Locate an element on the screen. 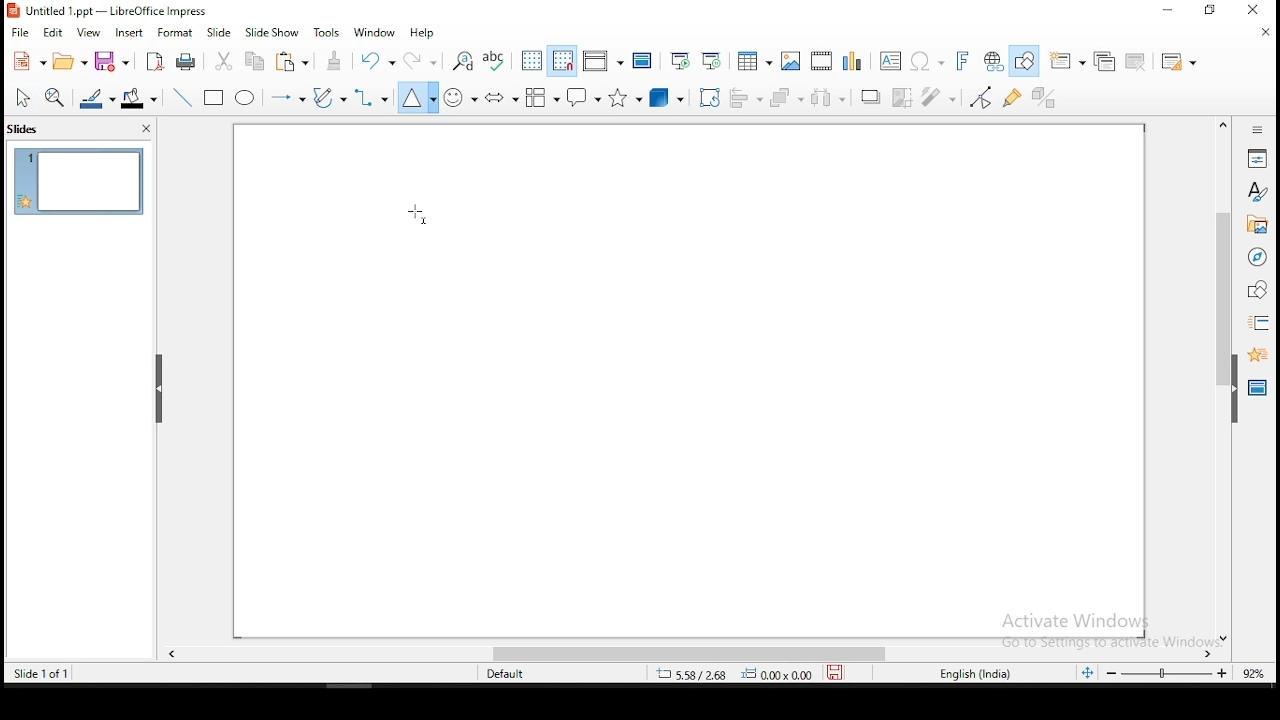 The height and width of the screenshot is (720, 1280). hyperlink is located at coordinates (991, 60).